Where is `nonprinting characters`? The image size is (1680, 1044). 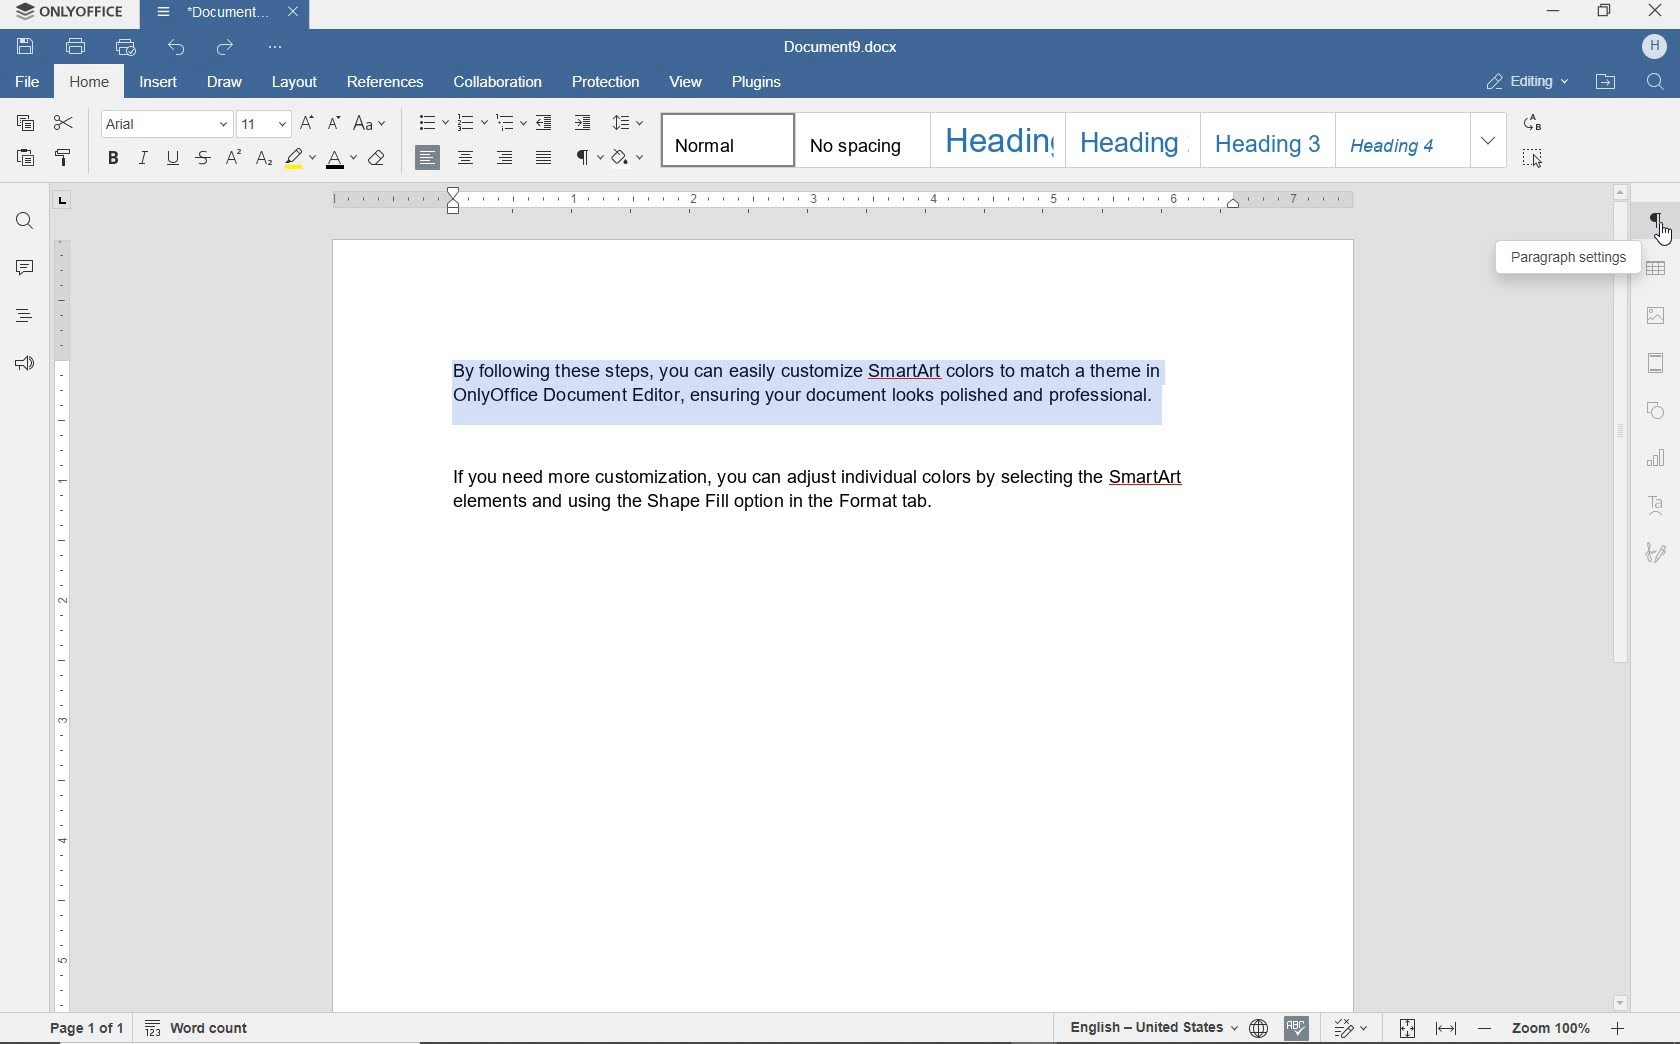
nonprinting characters is located at coordinates (589, 159).